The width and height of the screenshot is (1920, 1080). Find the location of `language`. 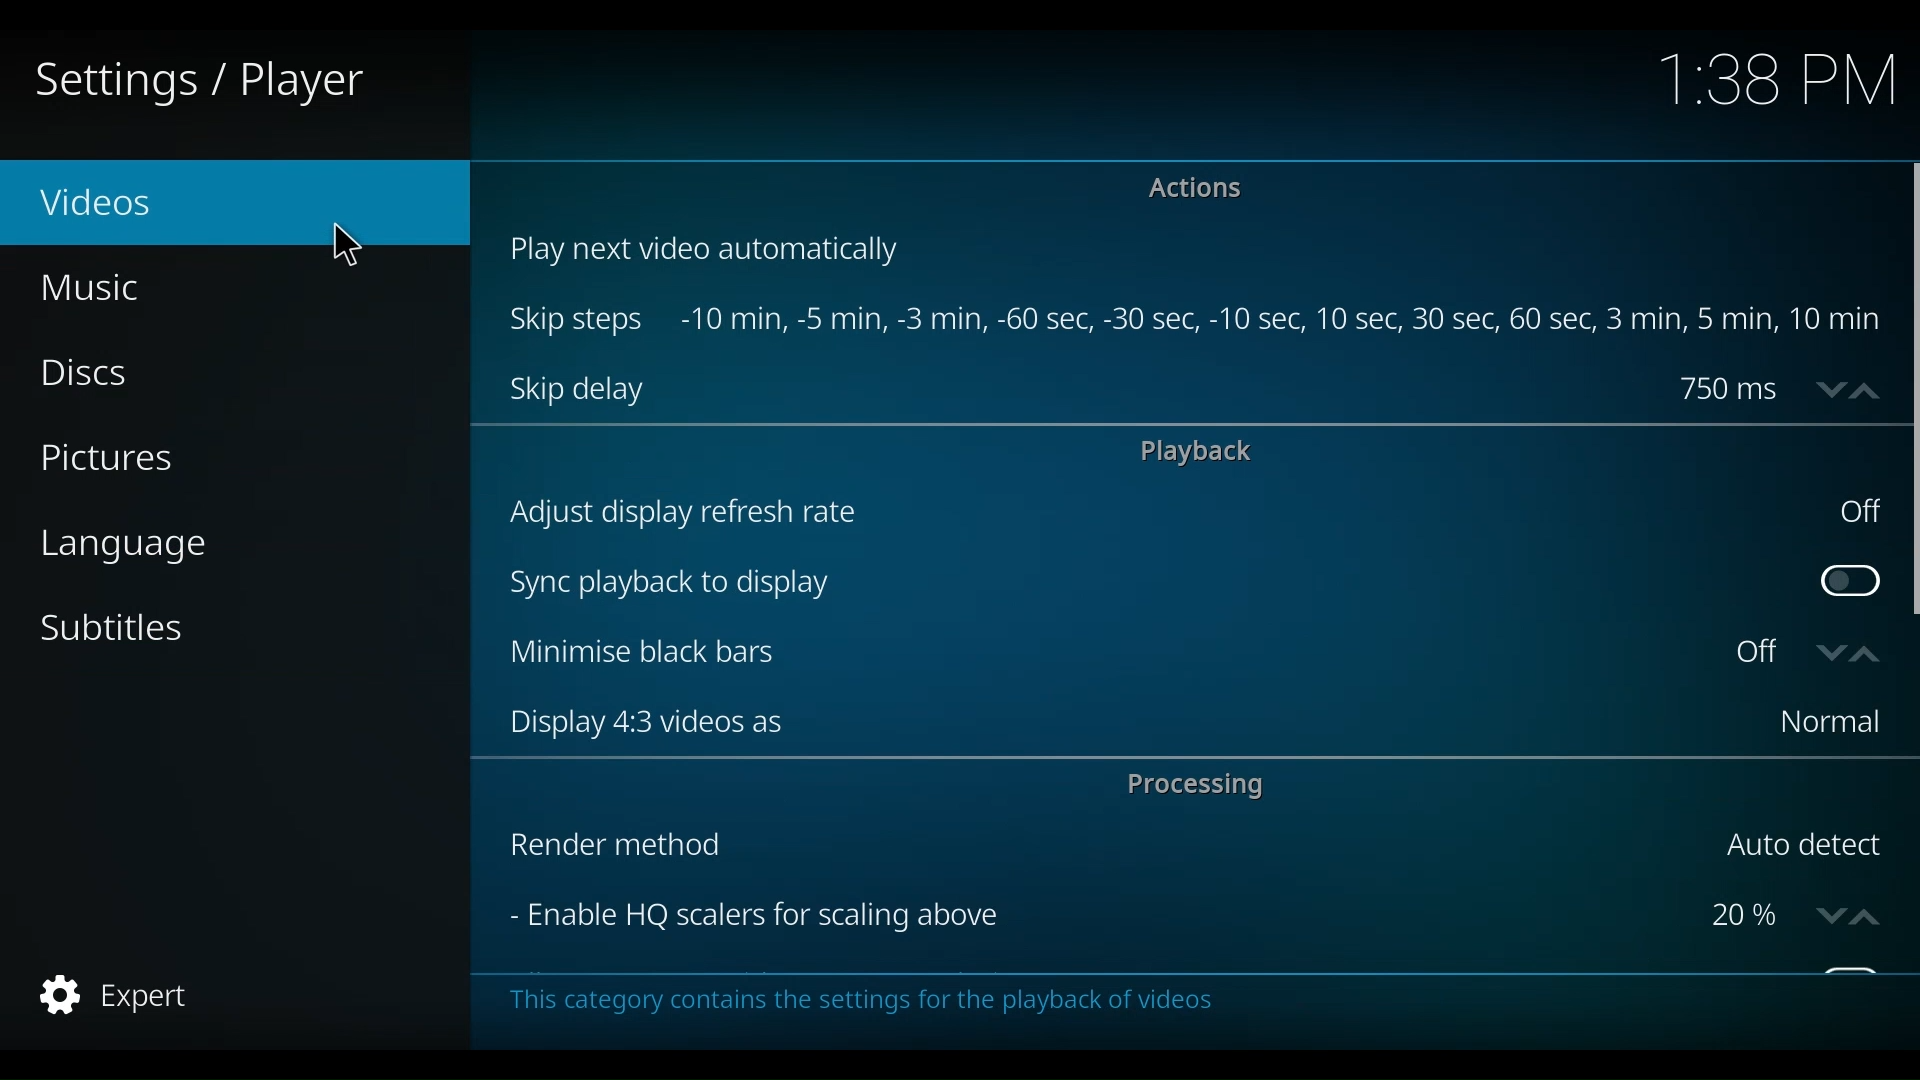

language is located at coordinates (123, 547).